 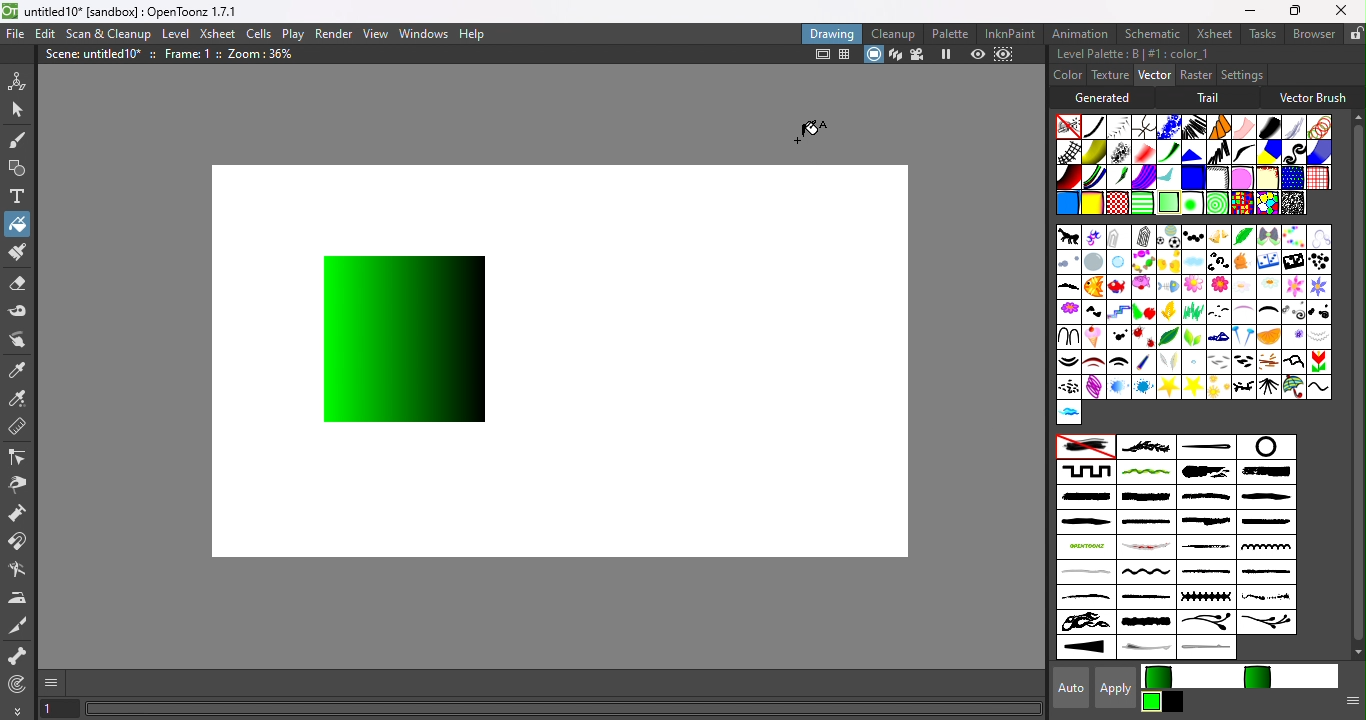 I want to click on Clou, so click(x=1194, y=262).